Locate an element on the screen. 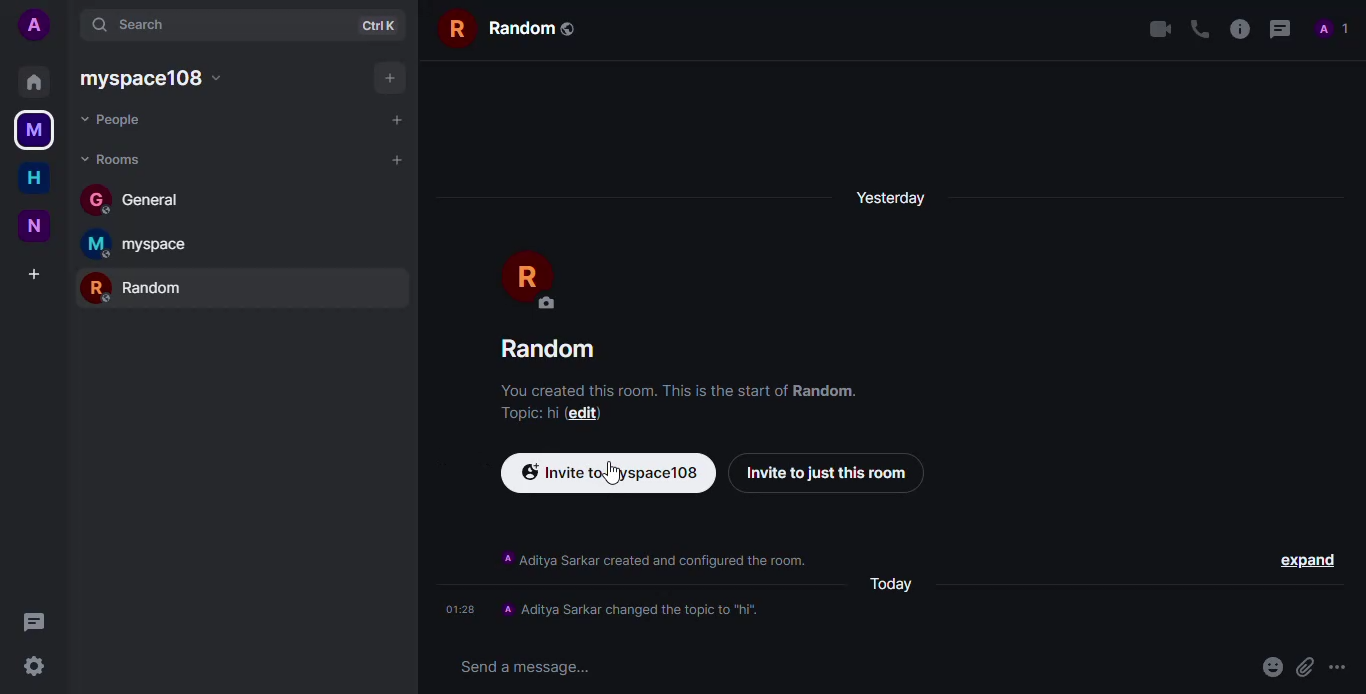 The width and height of the screenshot is (1366, 694). send a message is located at coordinates (525, 668).